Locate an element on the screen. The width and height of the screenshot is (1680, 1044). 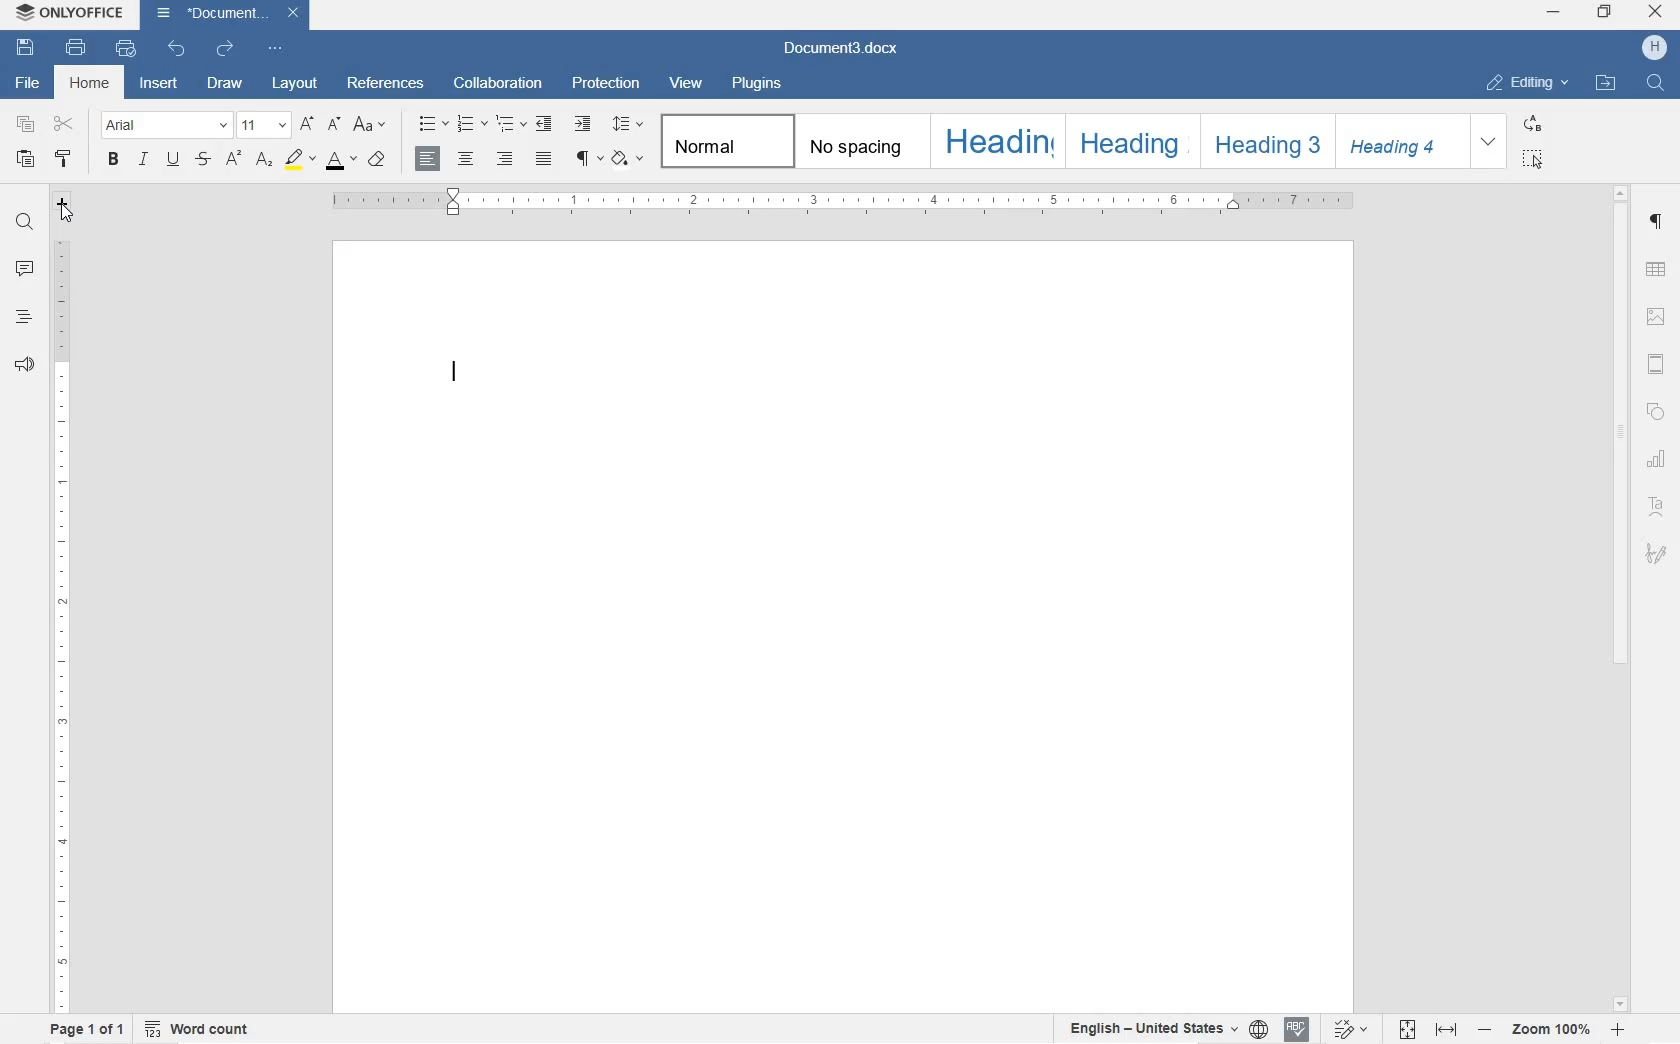
TAB is located at coordinates (64, 208).